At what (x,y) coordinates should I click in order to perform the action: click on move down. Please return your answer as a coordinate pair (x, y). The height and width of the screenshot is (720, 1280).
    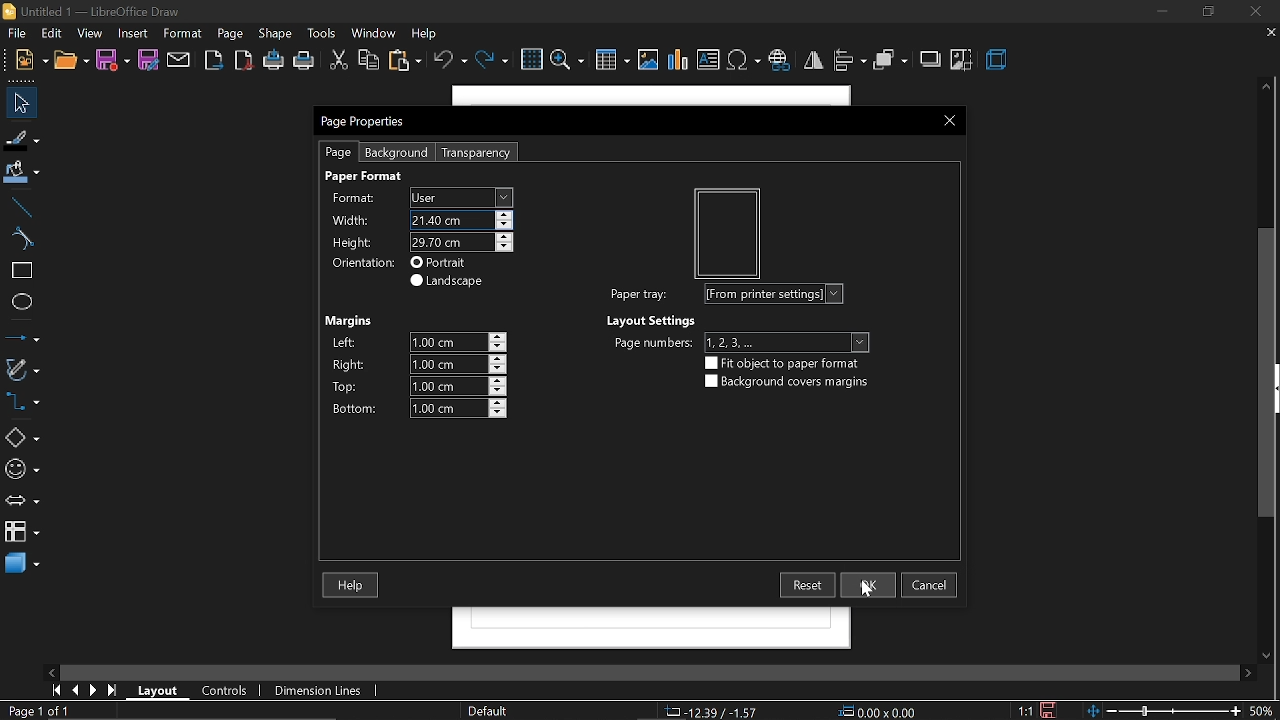
    Looking at the image, I should click on (1266, 655).